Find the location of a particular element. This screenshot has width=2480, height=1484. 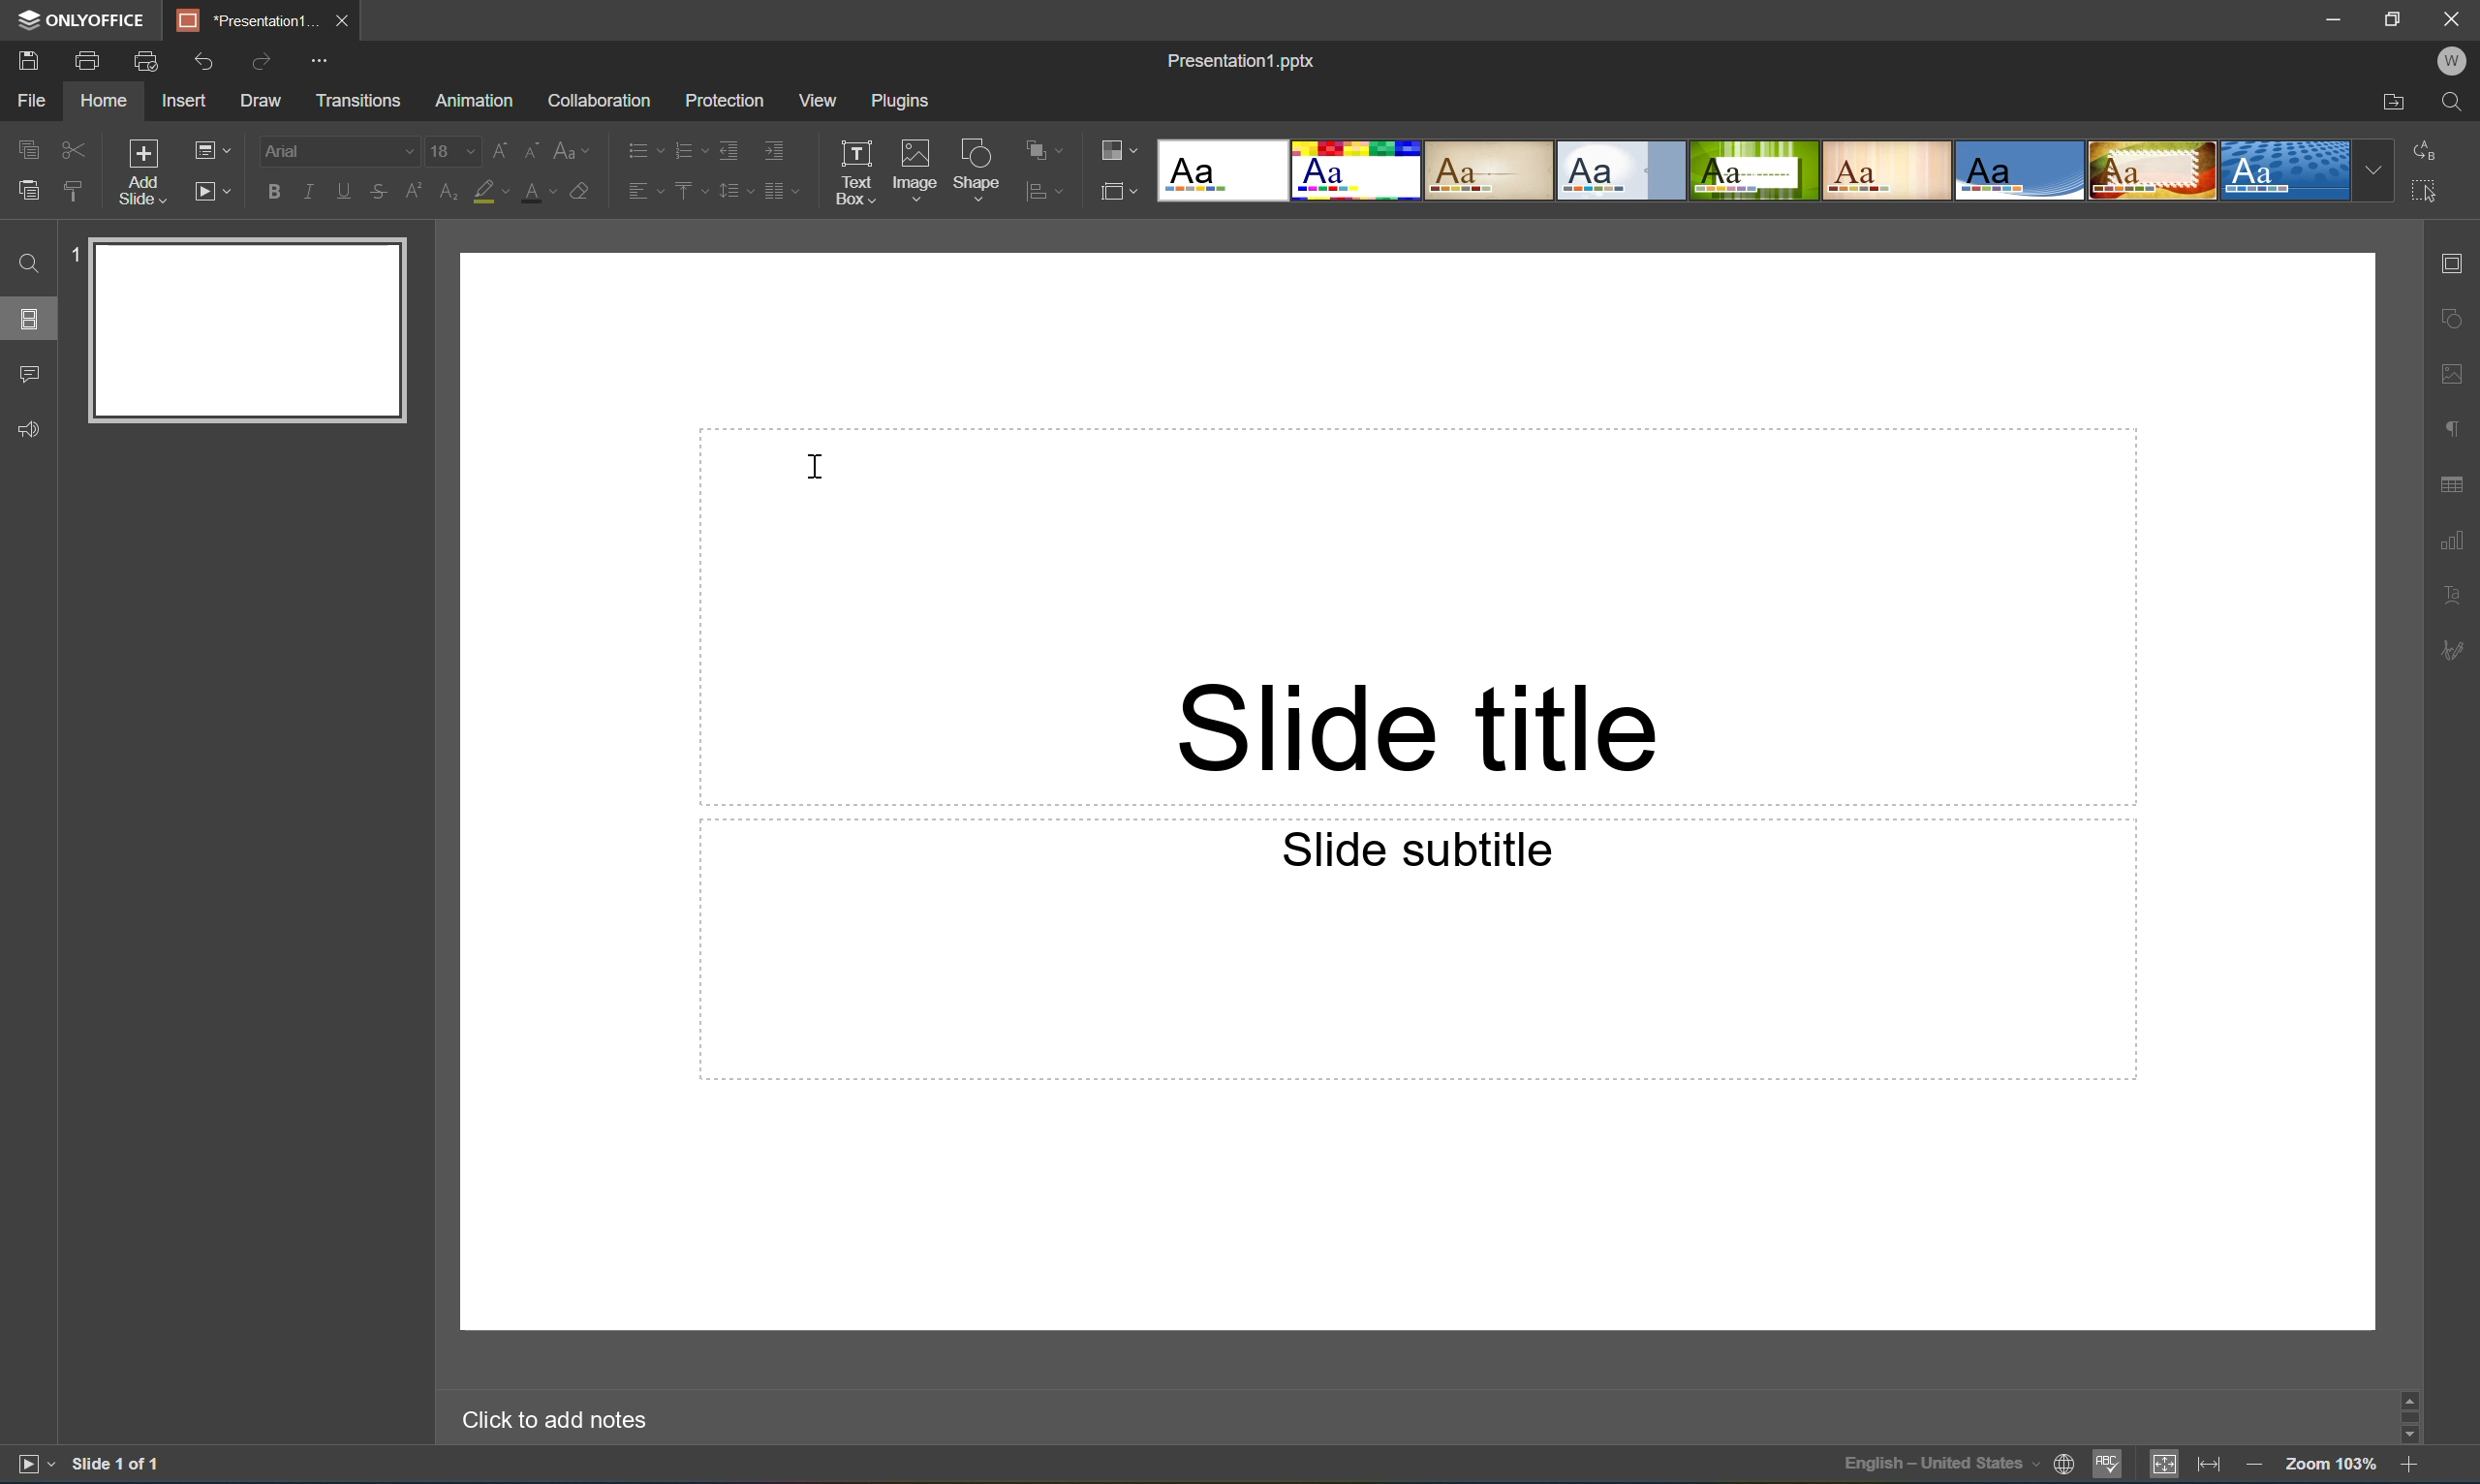

Numebring is located at coordinates (692, 149).